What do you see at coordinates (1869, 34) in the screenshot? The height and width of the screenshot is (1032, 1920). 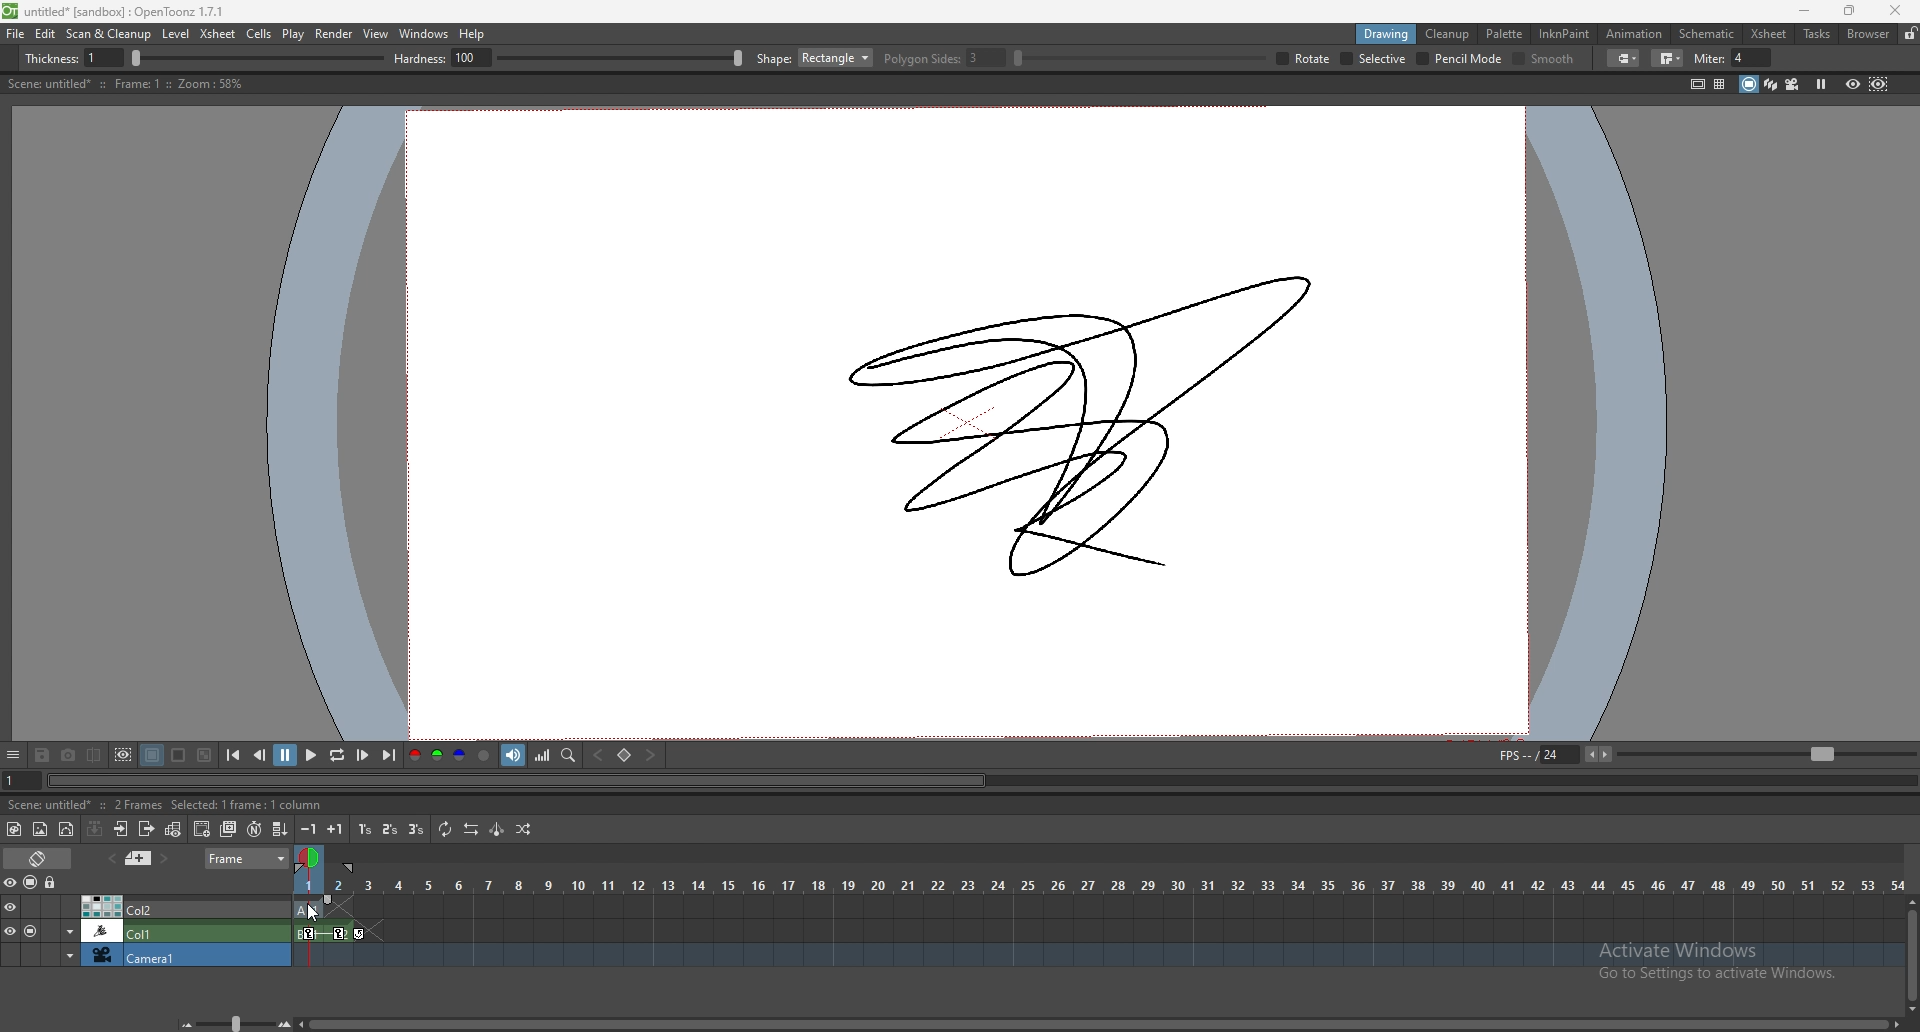 I see `browser` at bounding box center [1869, 34].